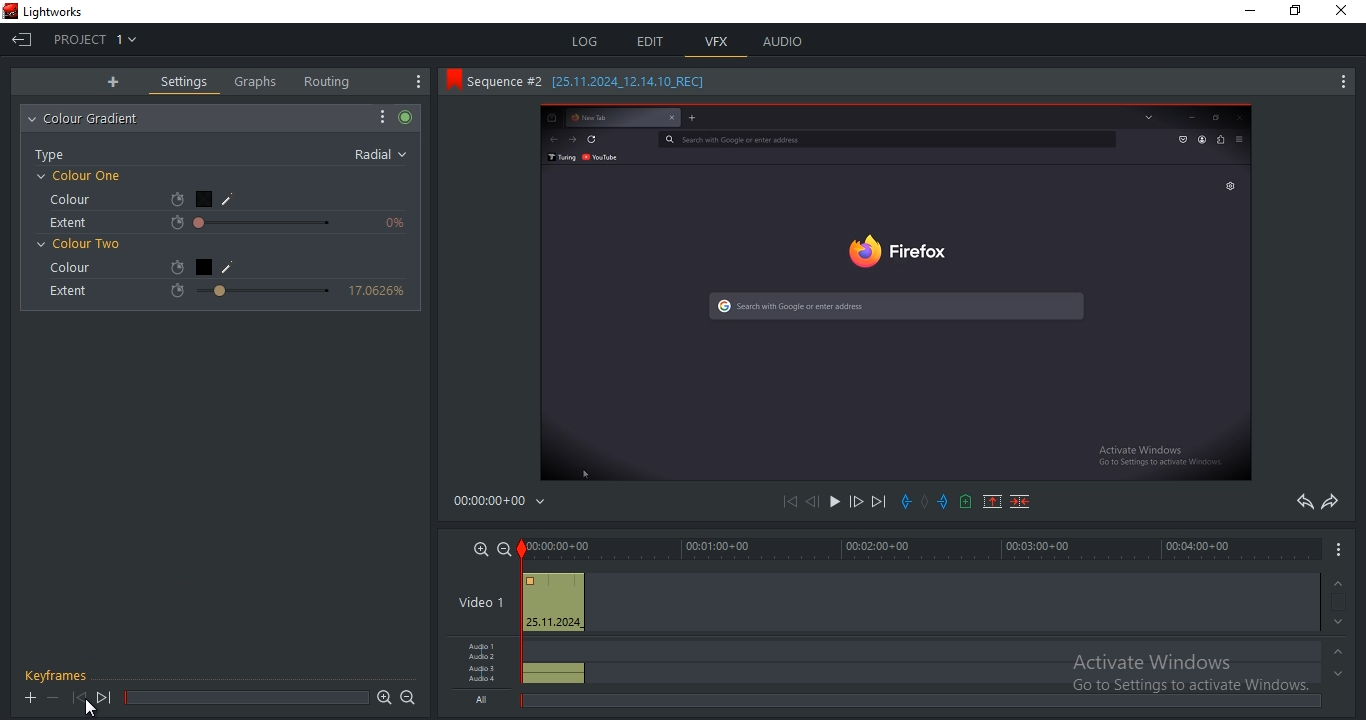  What do you see at coordinates (504, 548) in the screenshot?
I see `zoom out` at bounding box center [504, 548].